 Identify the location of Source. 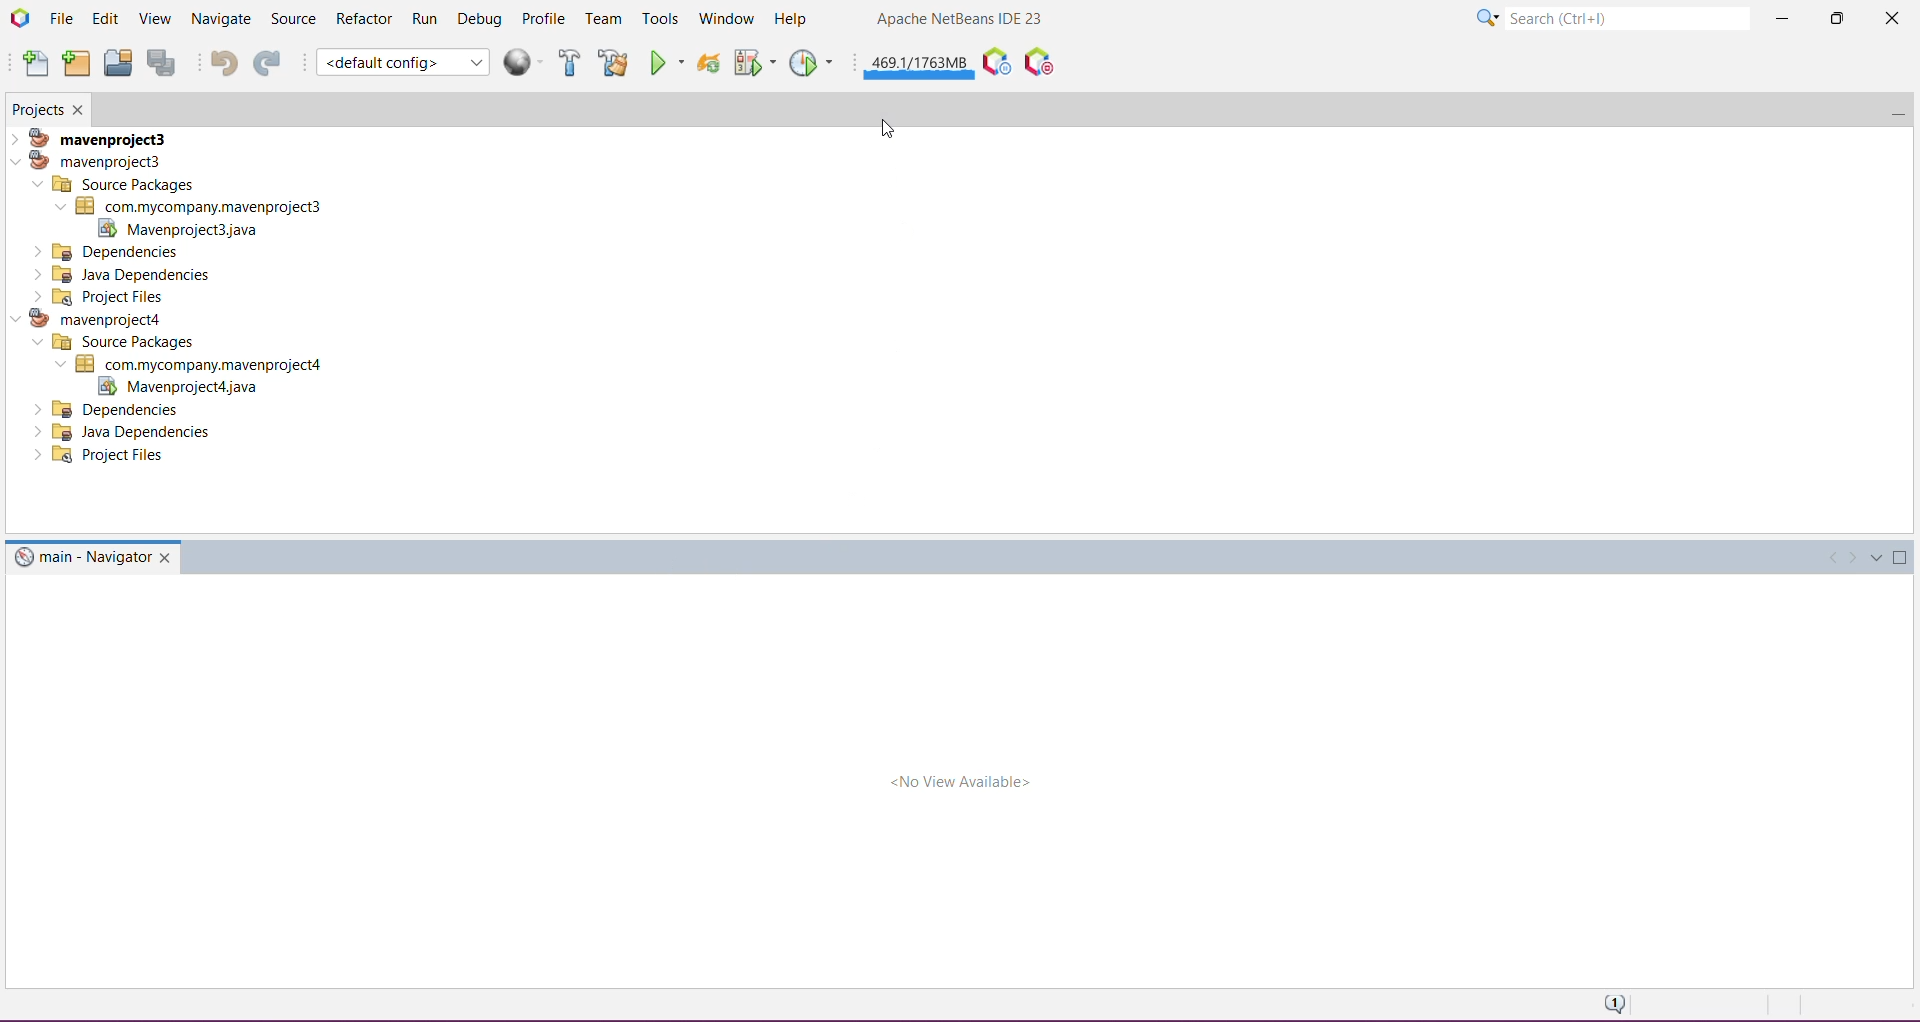
(292, 19).